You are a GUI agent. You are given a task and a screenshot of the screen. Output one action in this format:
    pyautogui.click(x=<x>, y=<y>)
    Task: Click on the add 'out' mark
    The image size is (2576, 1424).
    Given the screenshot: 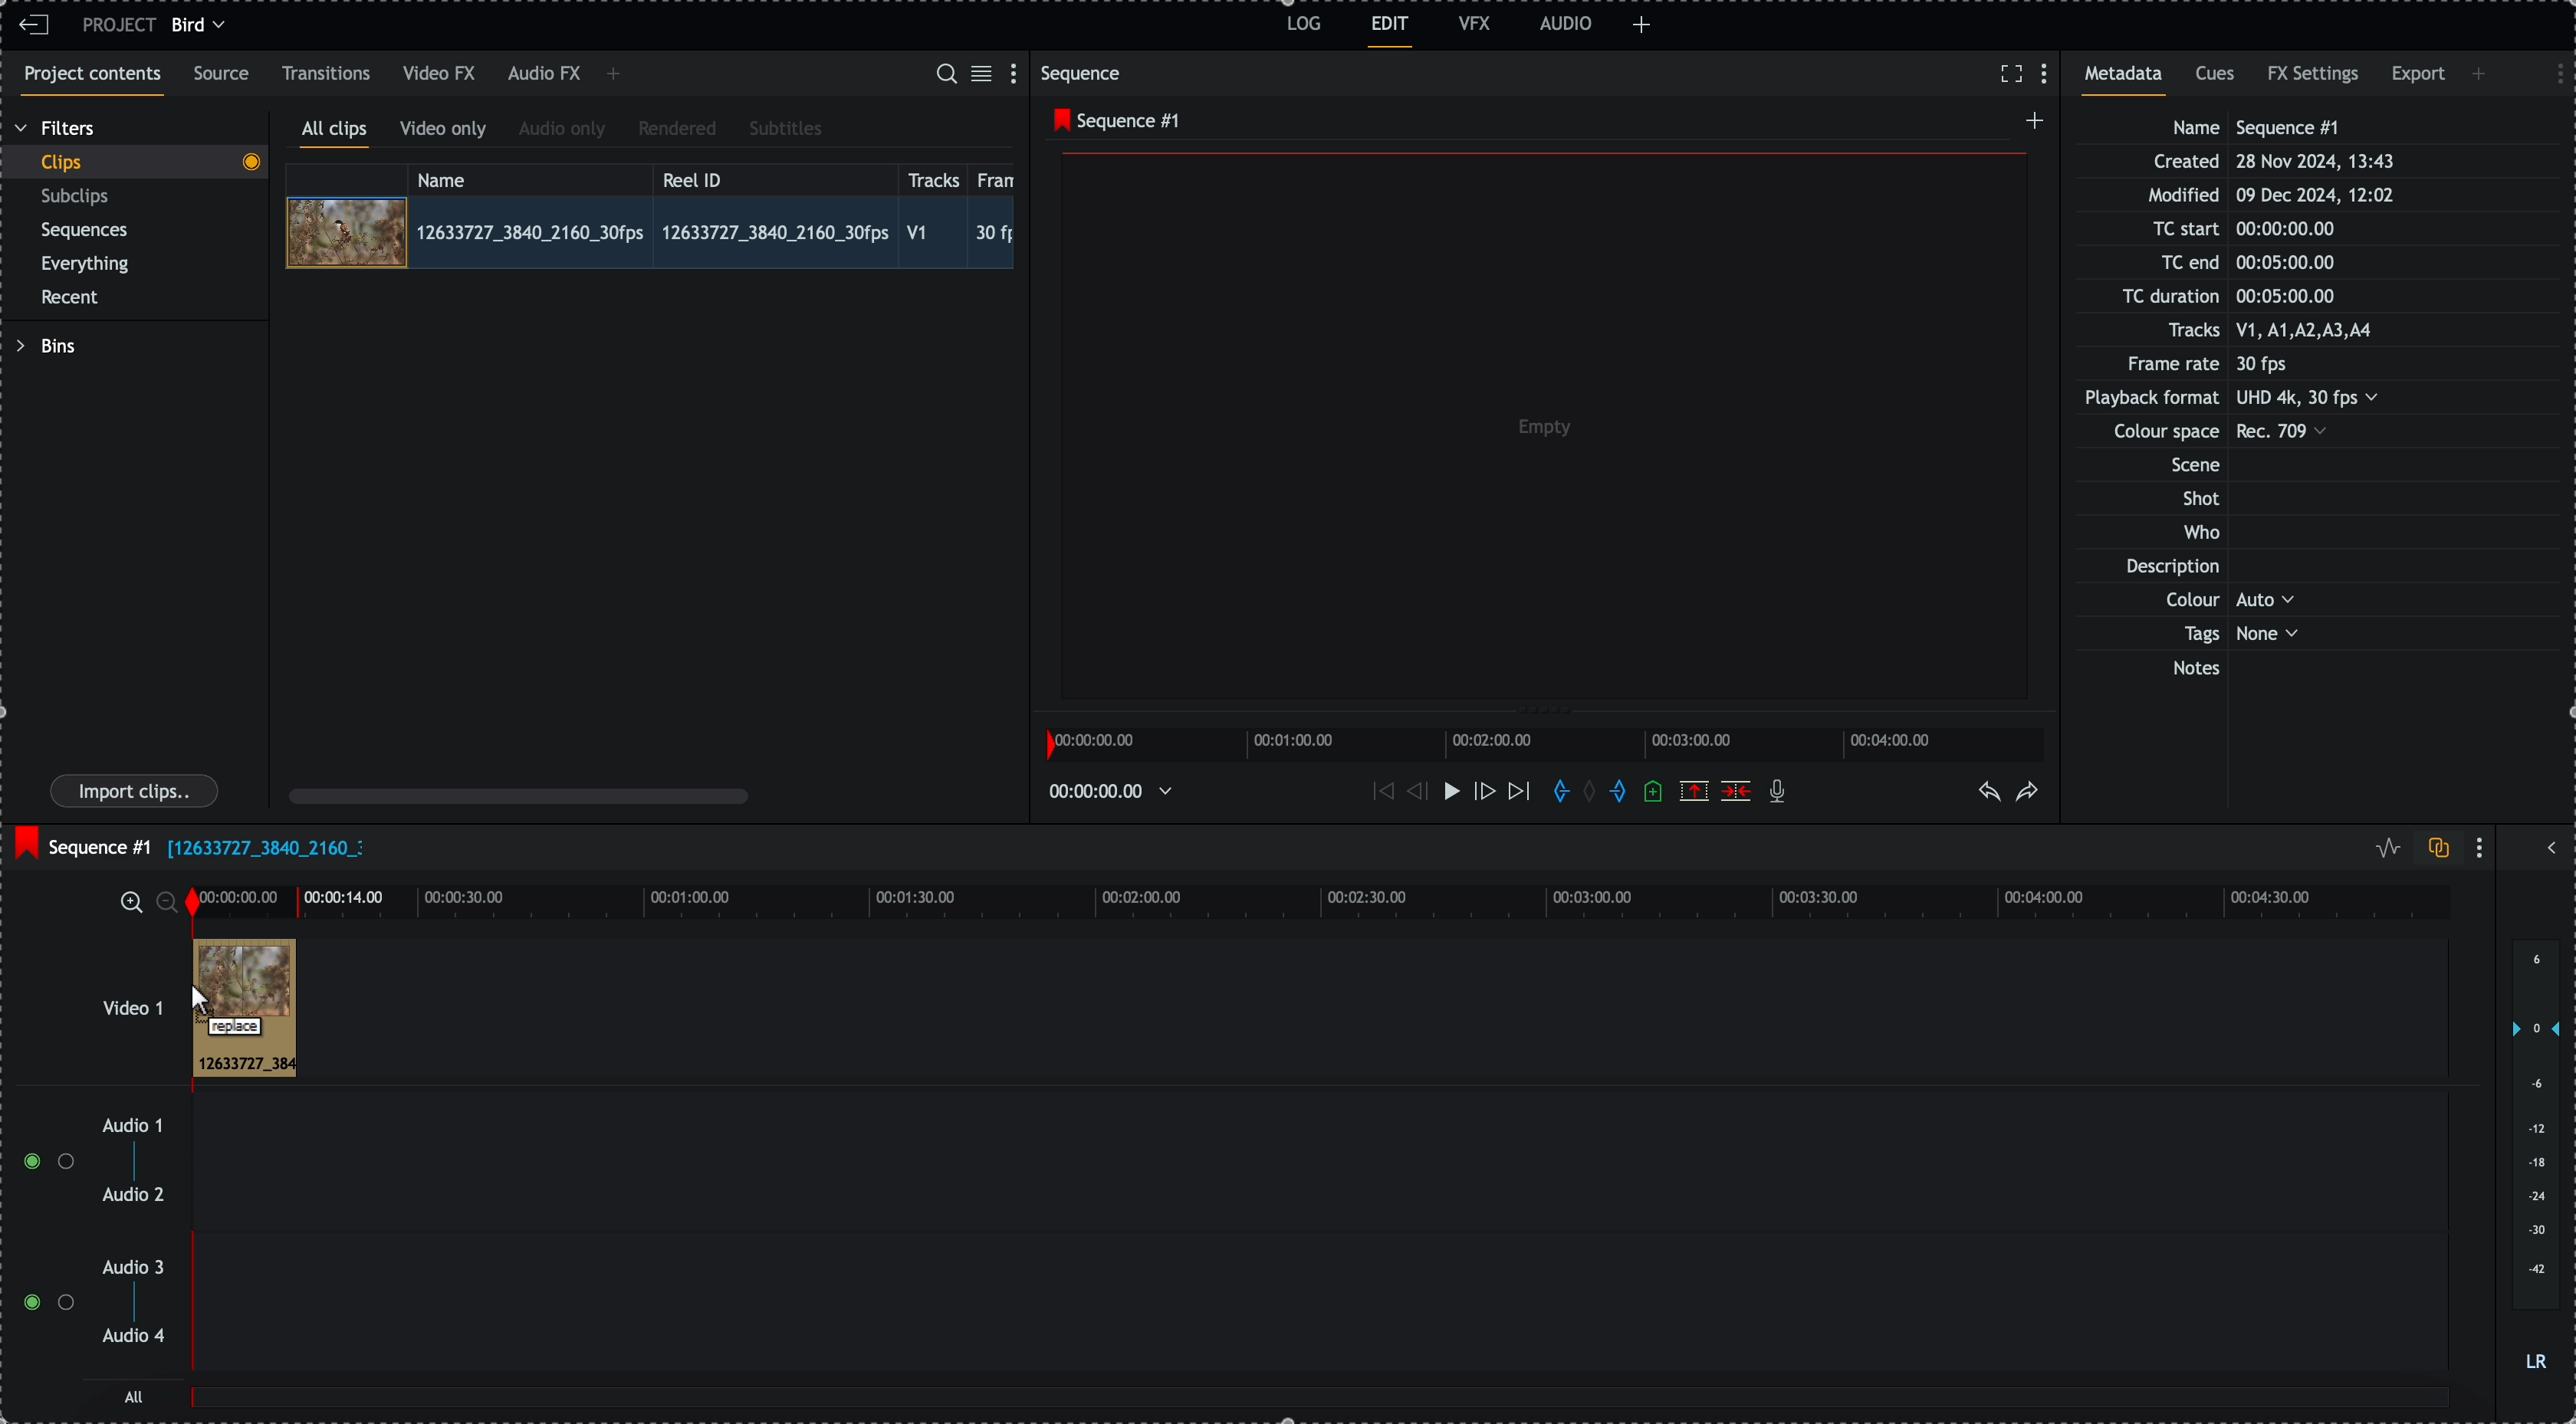 What is the action you would take?
    pyautogui.click(x=1617, y=792)
    